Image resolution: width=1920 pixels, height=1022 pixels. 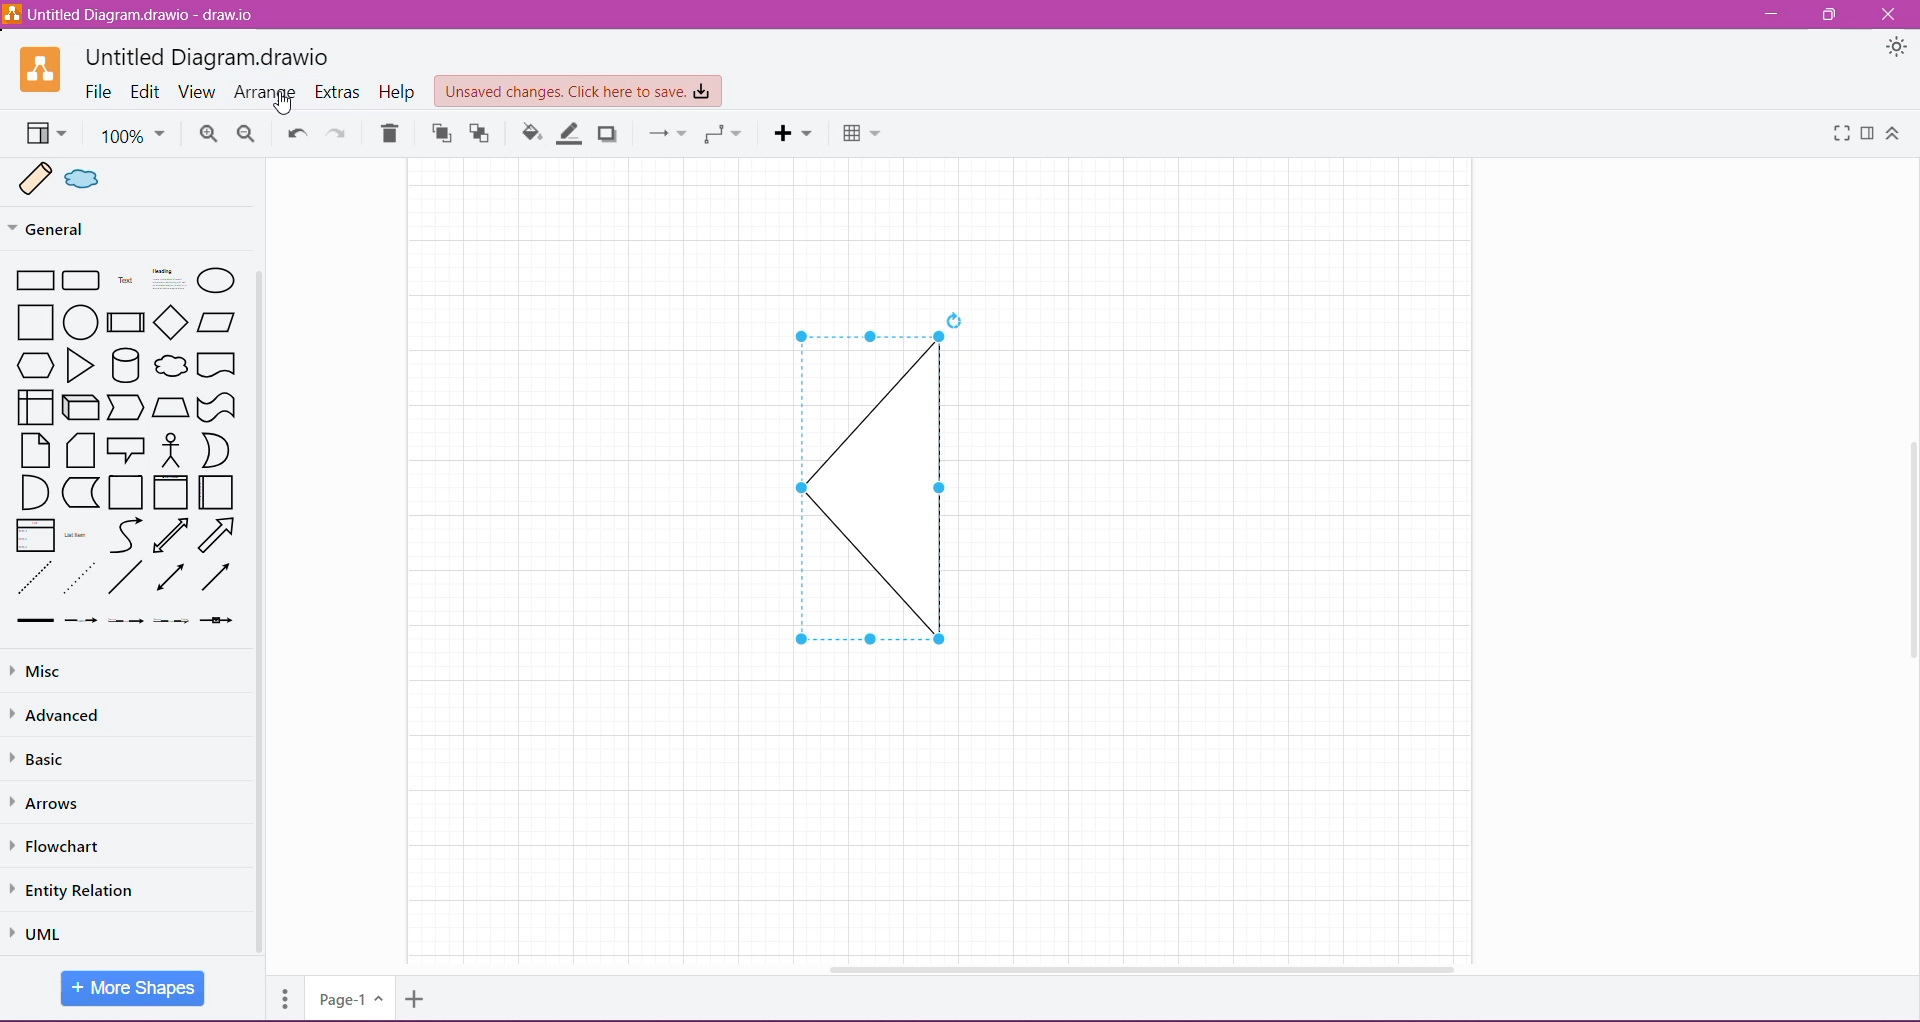 I want to click on Fullscreen, so click(x=1839, y=134).